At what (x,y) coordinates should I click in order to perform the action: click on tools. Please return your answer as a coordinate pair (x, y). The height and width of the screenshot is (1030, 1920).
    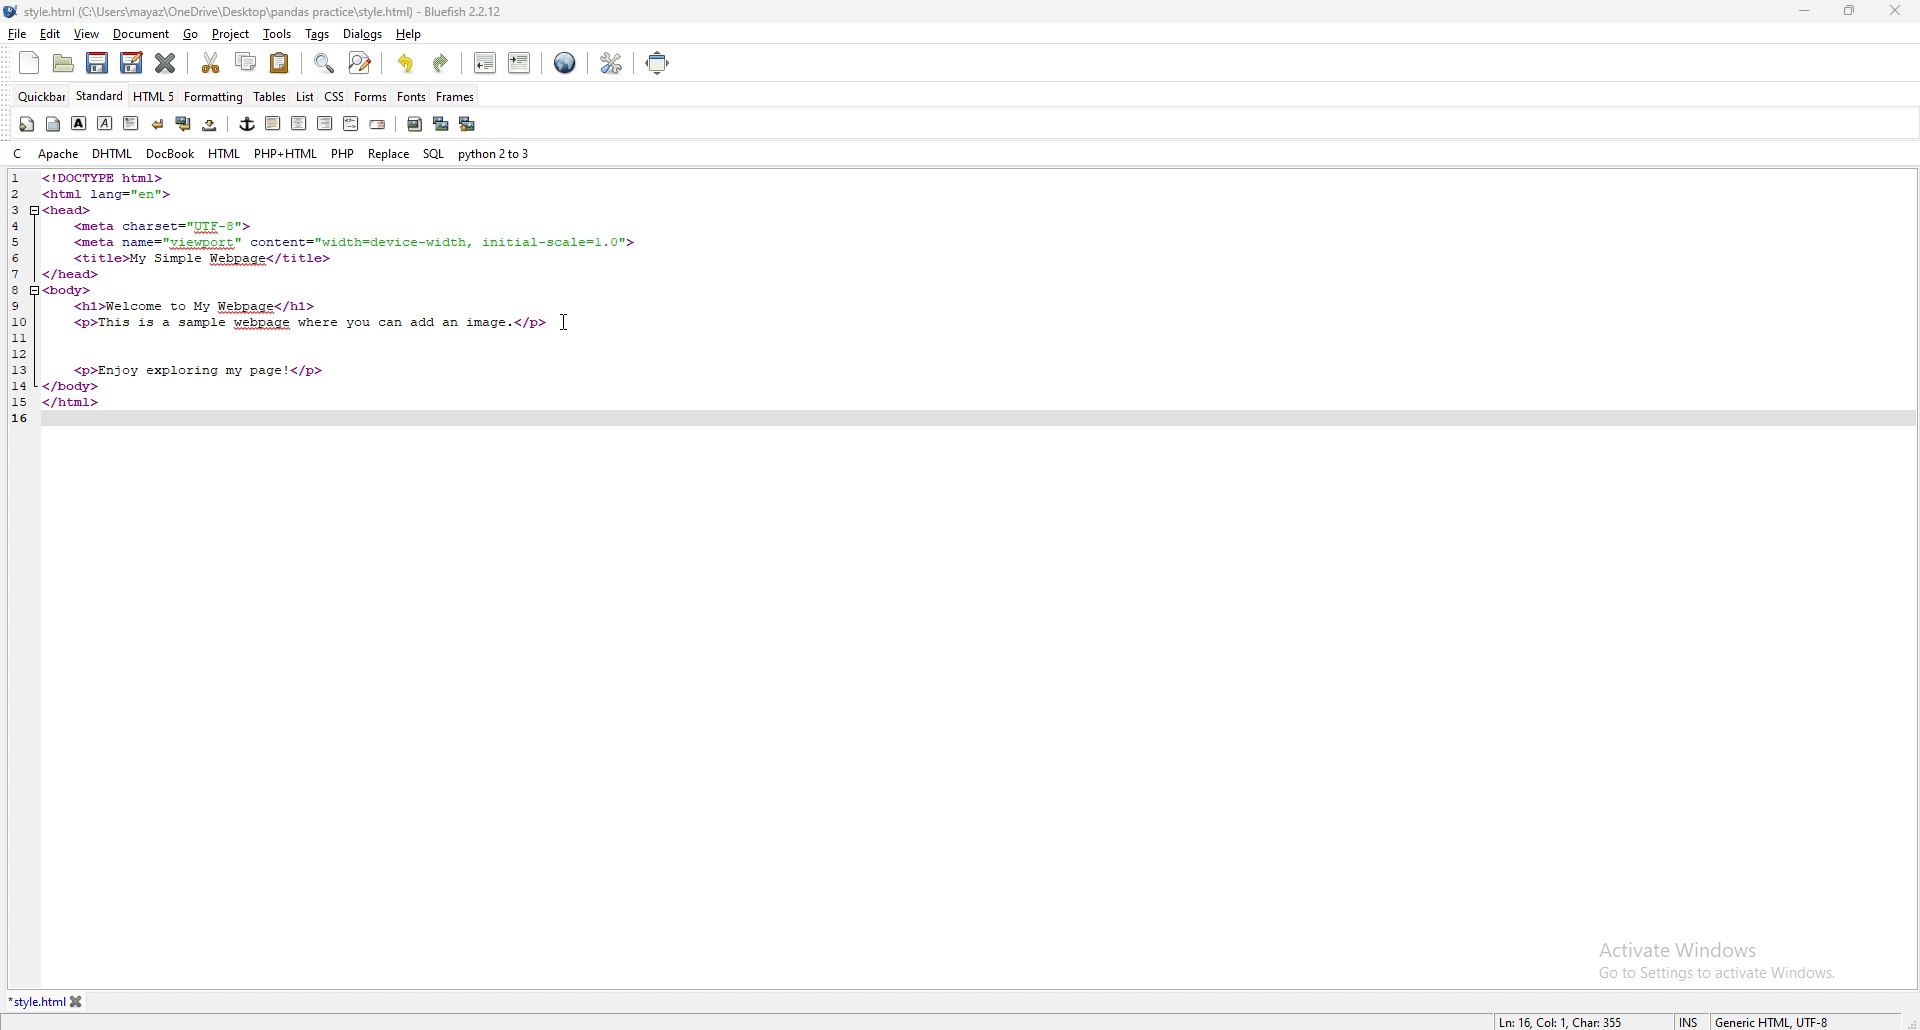
    Looking at the image, I should click on (278, 33).